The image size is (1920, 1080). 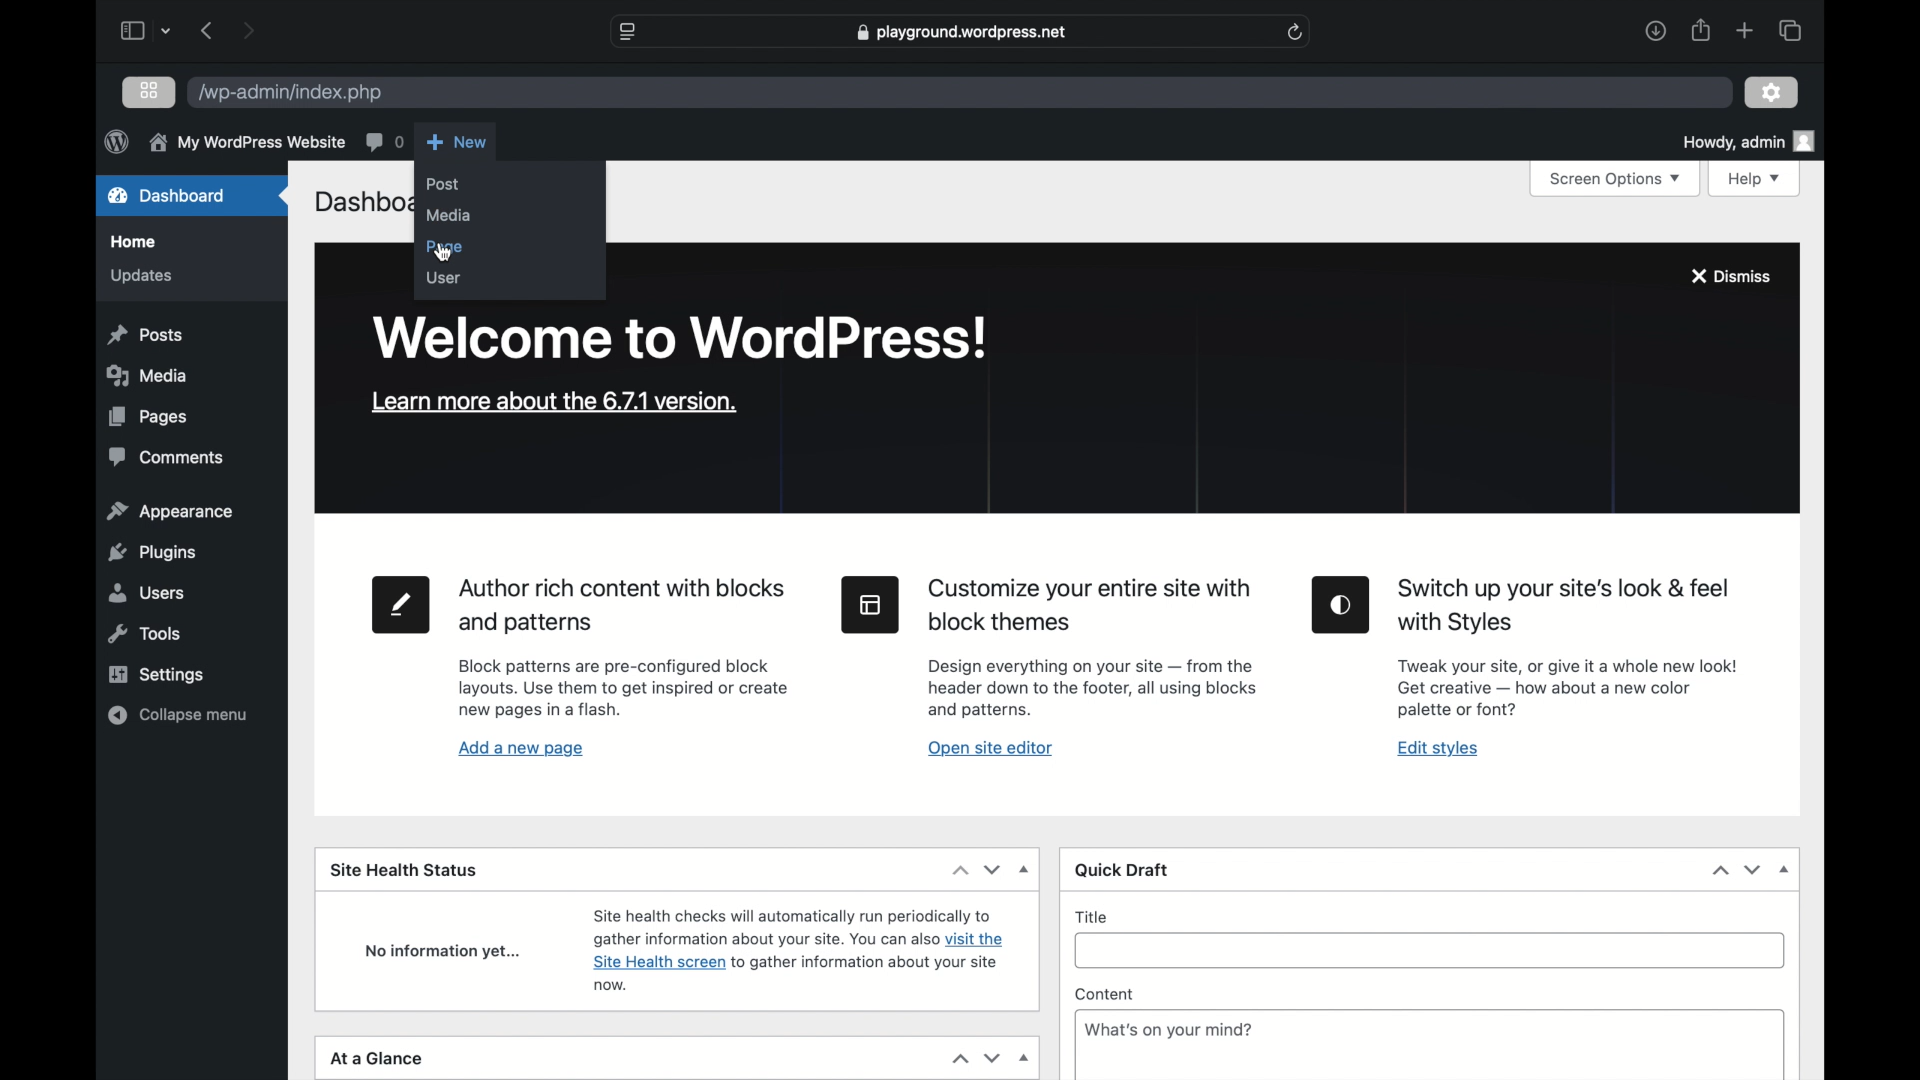 What do you see at coordinates (1699, 30) in the screenshot?
I see `share` at bounding box center [1699, 30].